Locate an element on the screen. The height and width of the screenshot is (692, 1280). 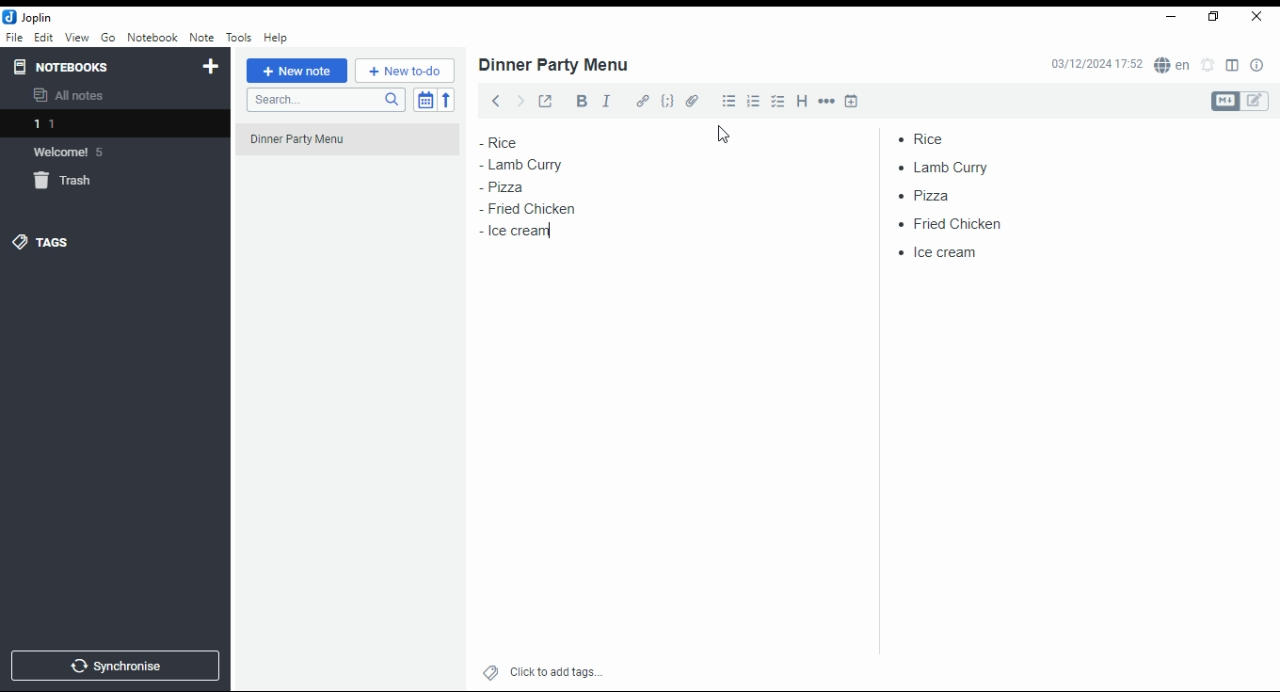
new notebook is located at coordinates (211, 67).